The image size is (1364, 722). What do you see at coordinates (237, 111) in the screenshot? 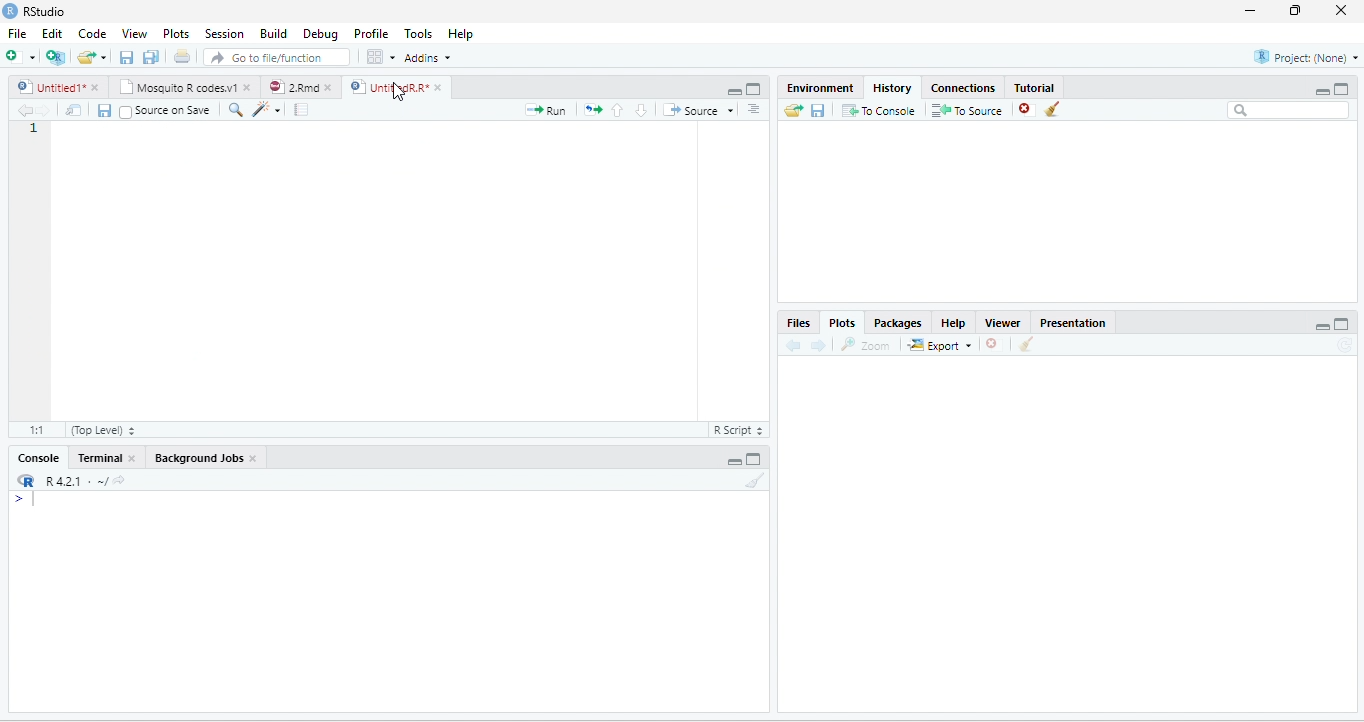
I see `Find/Replace` at bounding box center [237, 111].